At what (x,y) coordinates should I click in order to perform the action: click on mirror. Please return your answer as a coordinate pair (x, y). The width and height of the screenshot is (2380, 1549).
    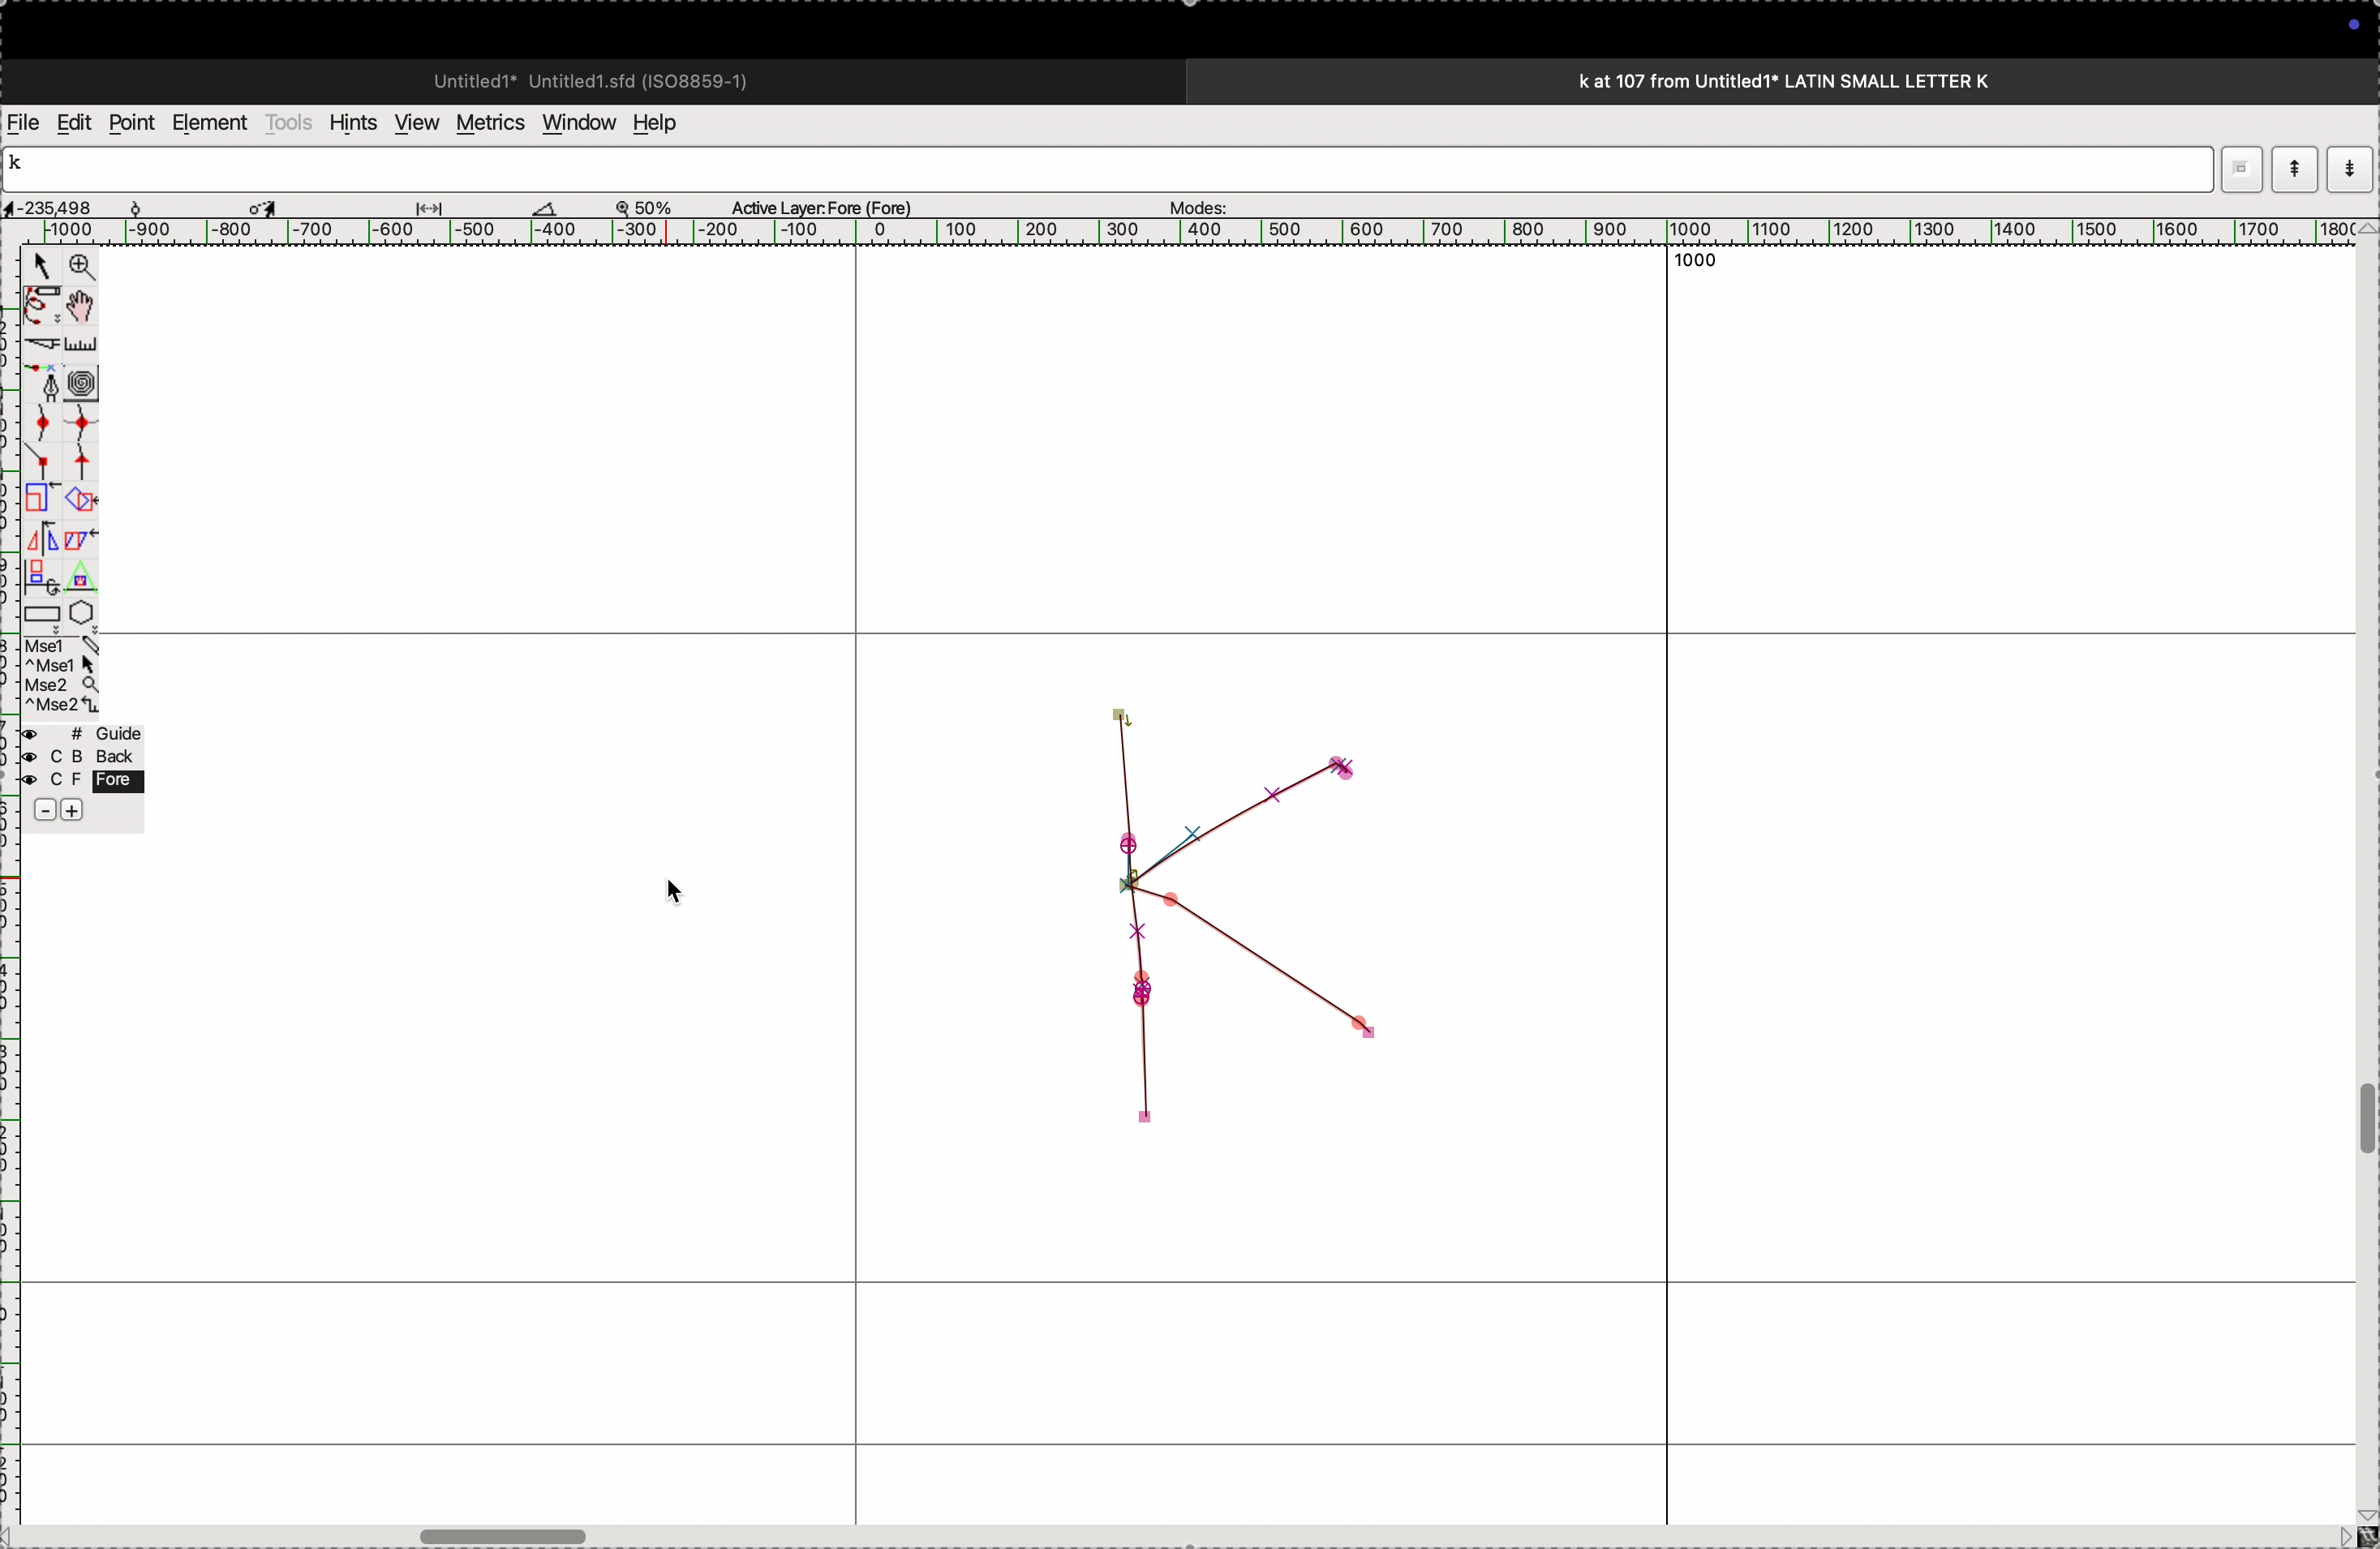
    Looking at the image, I should click on (41, 555).